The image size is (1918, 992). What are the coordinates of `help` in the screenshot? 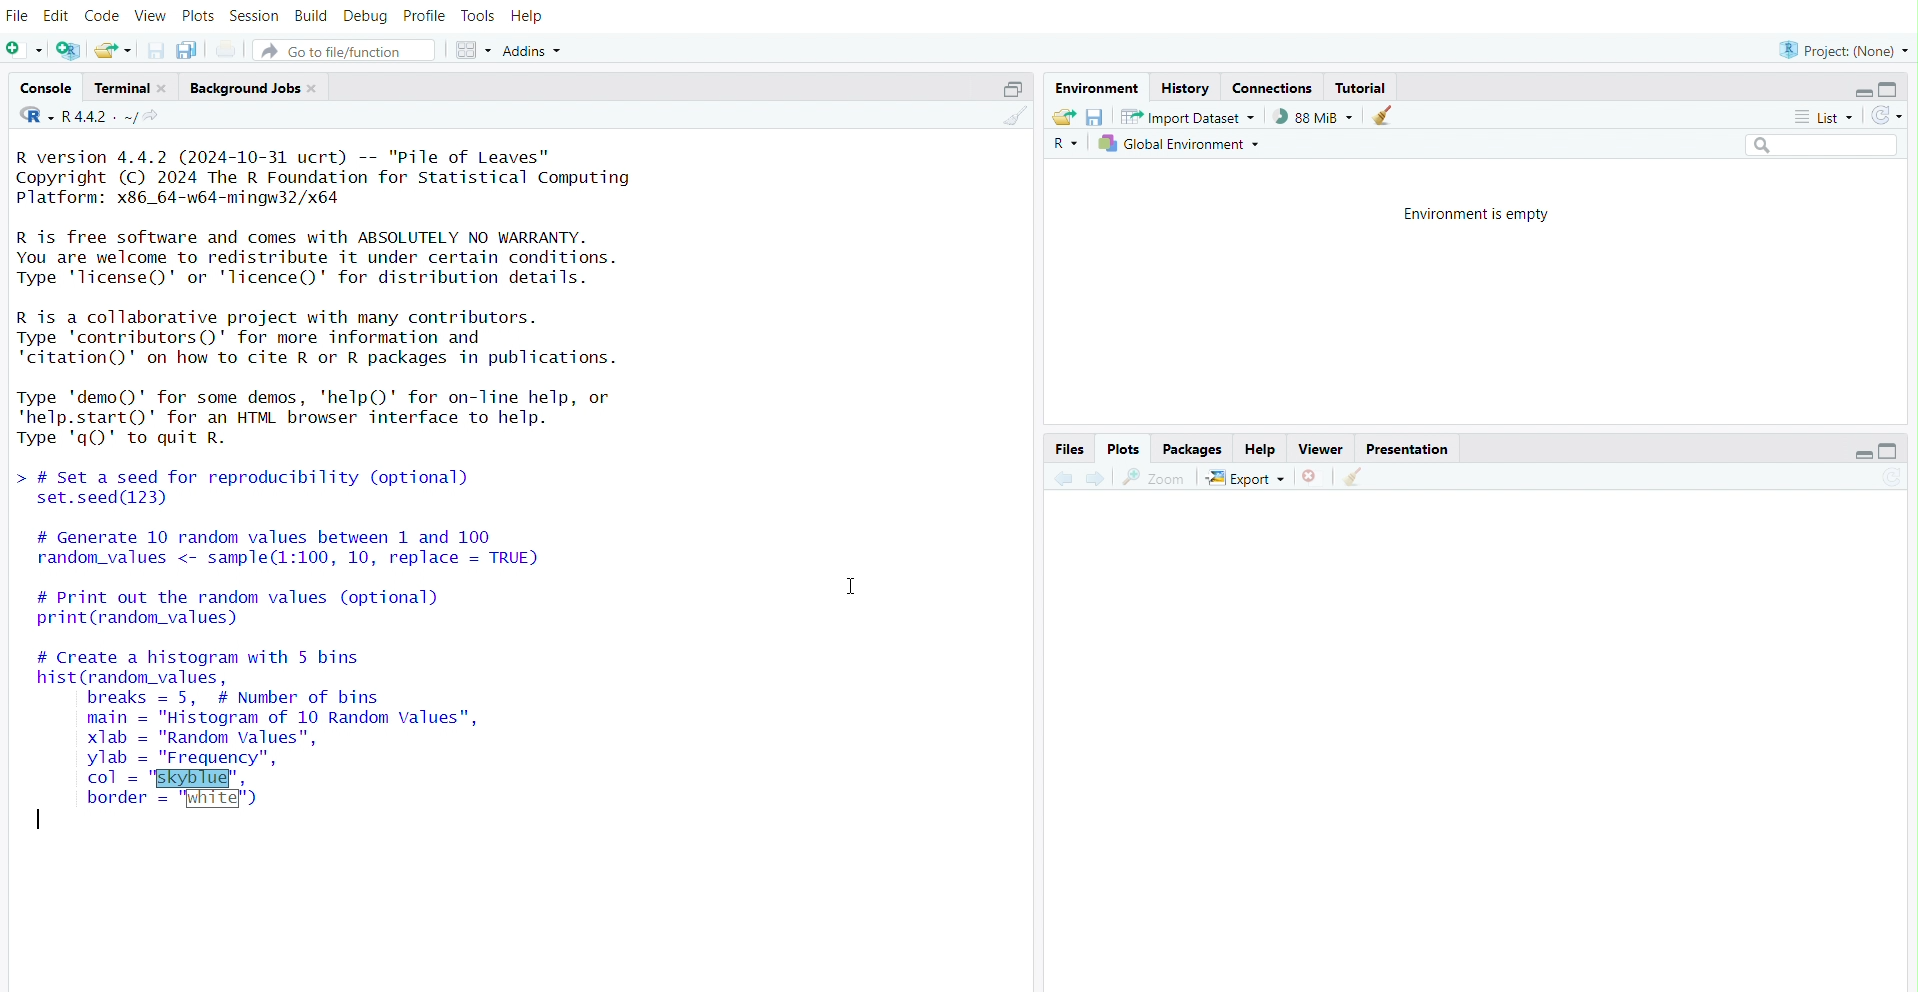 It's located at (1264, 447).